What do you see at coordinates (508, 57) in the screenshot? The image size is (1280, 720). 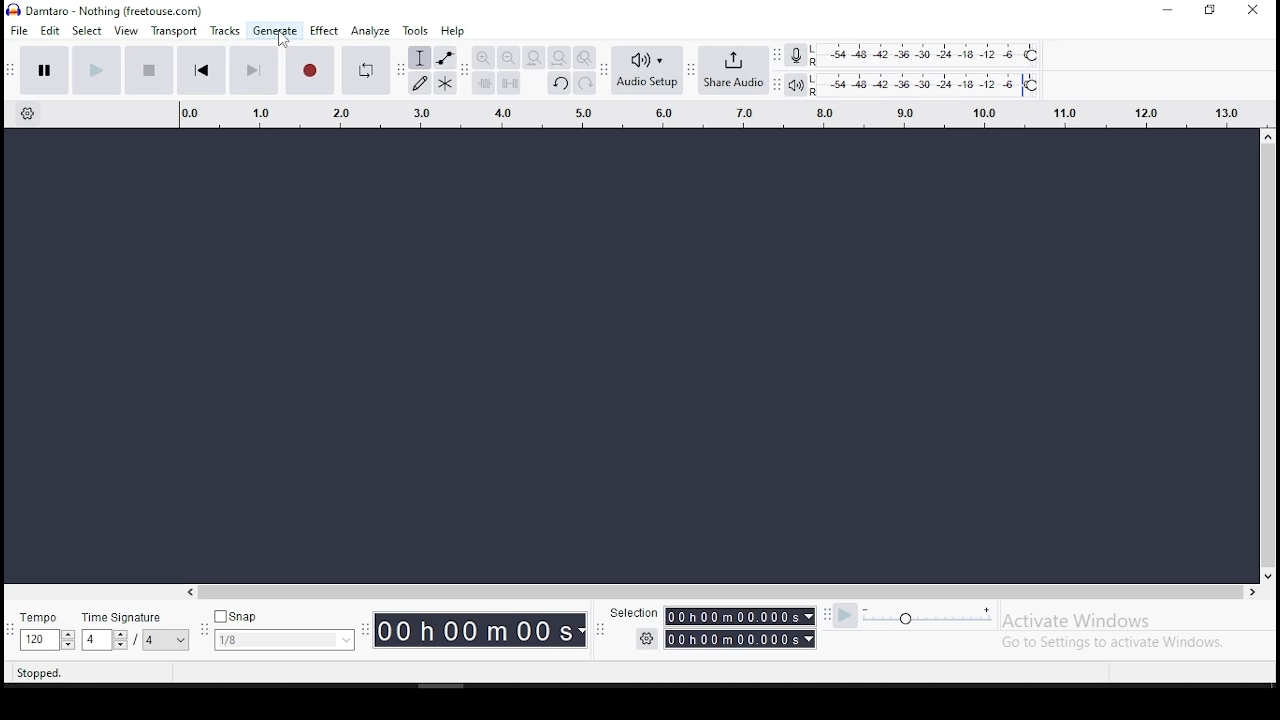 I see `zoom out` at bounding box center [508, 57].